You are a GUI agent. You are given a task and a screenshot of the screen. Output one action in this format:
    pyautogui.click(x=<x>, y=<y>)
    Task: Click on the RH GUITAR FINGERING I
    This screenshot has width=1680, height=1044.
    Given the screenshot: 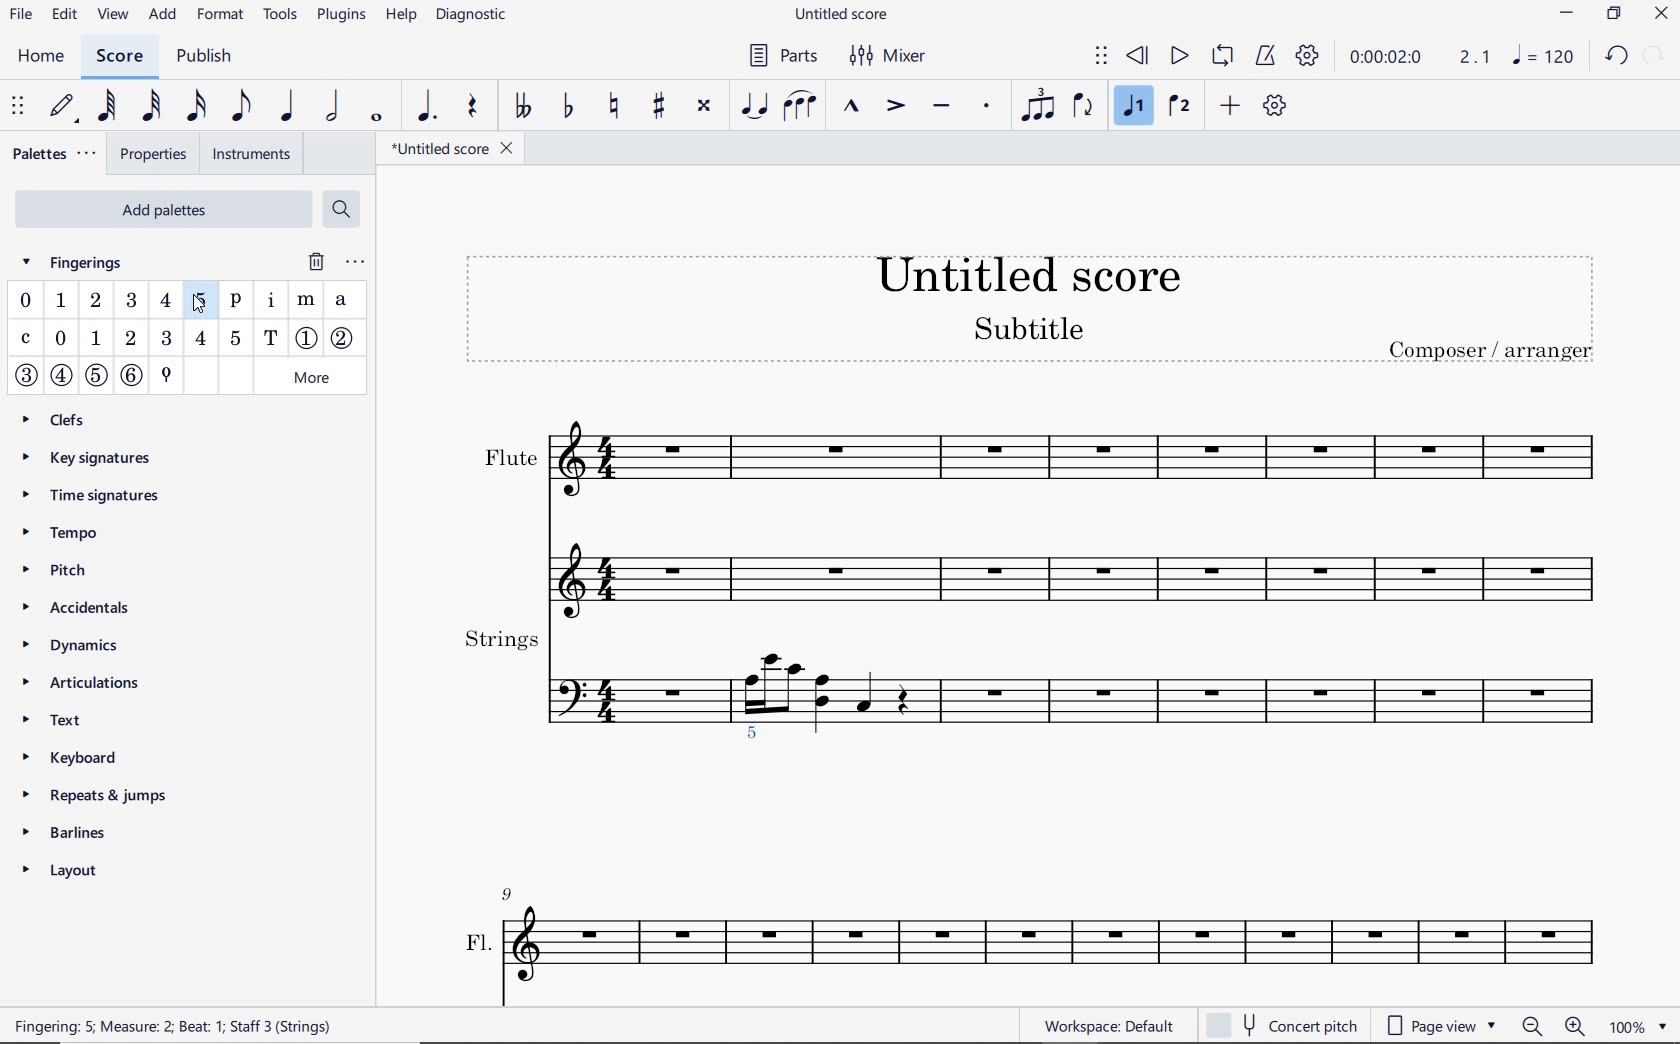 What is the action you would take?
    pyautogui.click(x=271, y=303)
    